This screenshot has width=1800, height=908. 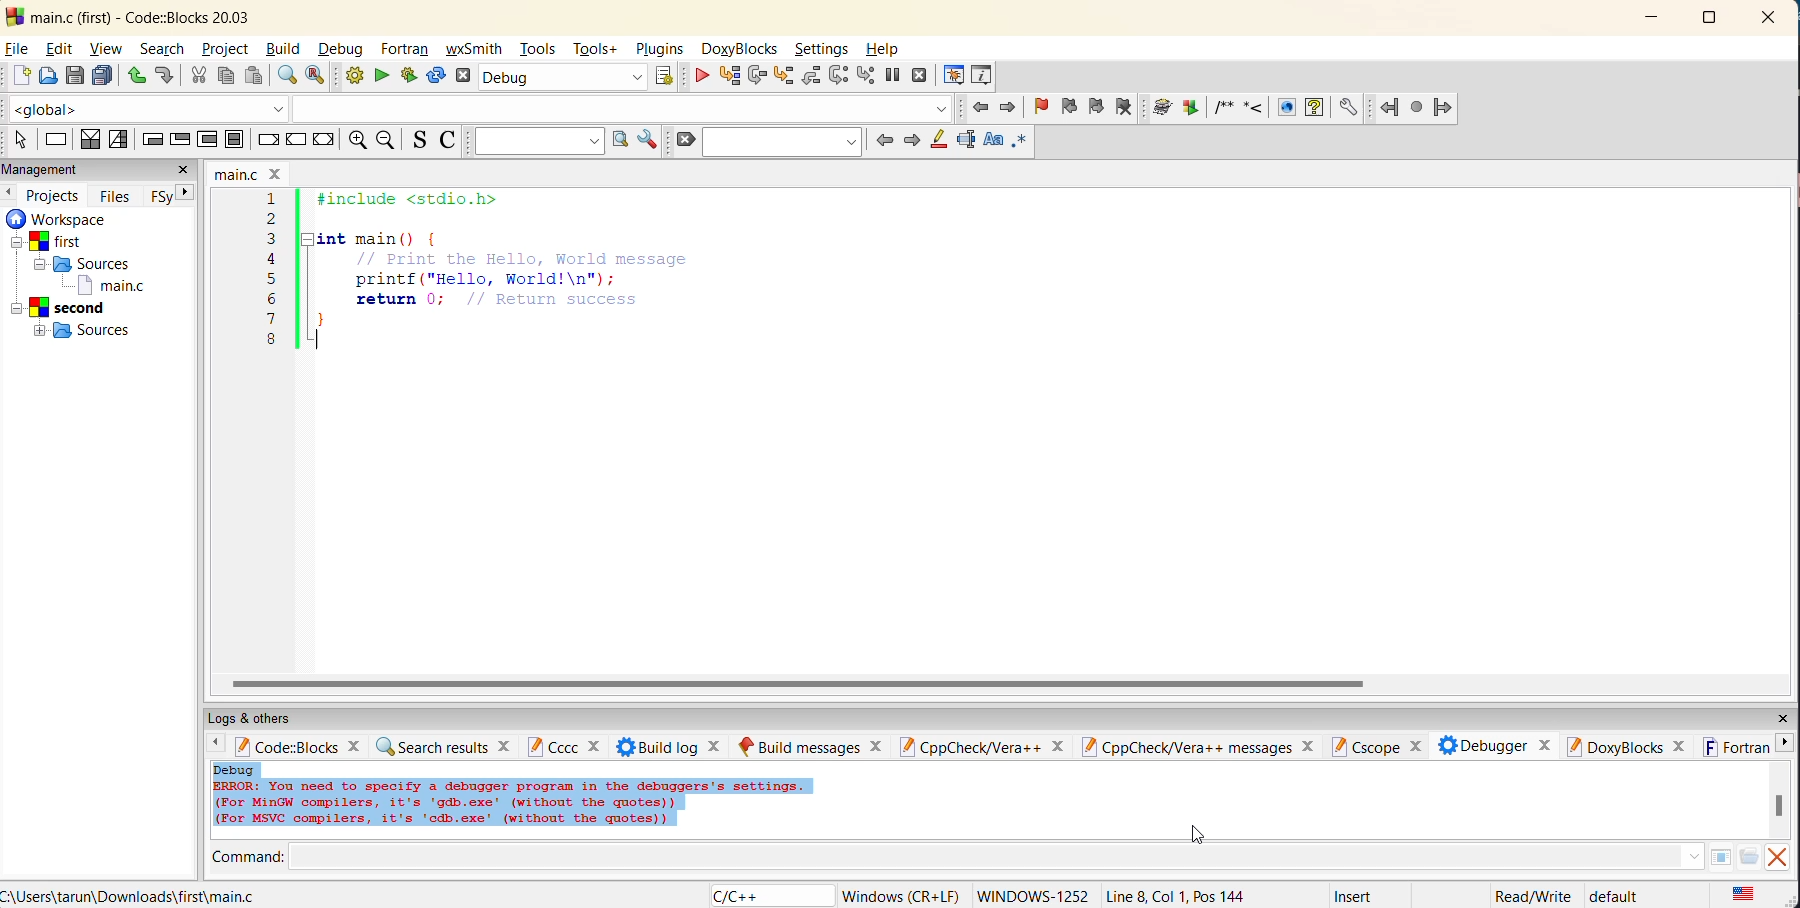 I want to click on Windows (CR+LF), so click(x=899, y=895).